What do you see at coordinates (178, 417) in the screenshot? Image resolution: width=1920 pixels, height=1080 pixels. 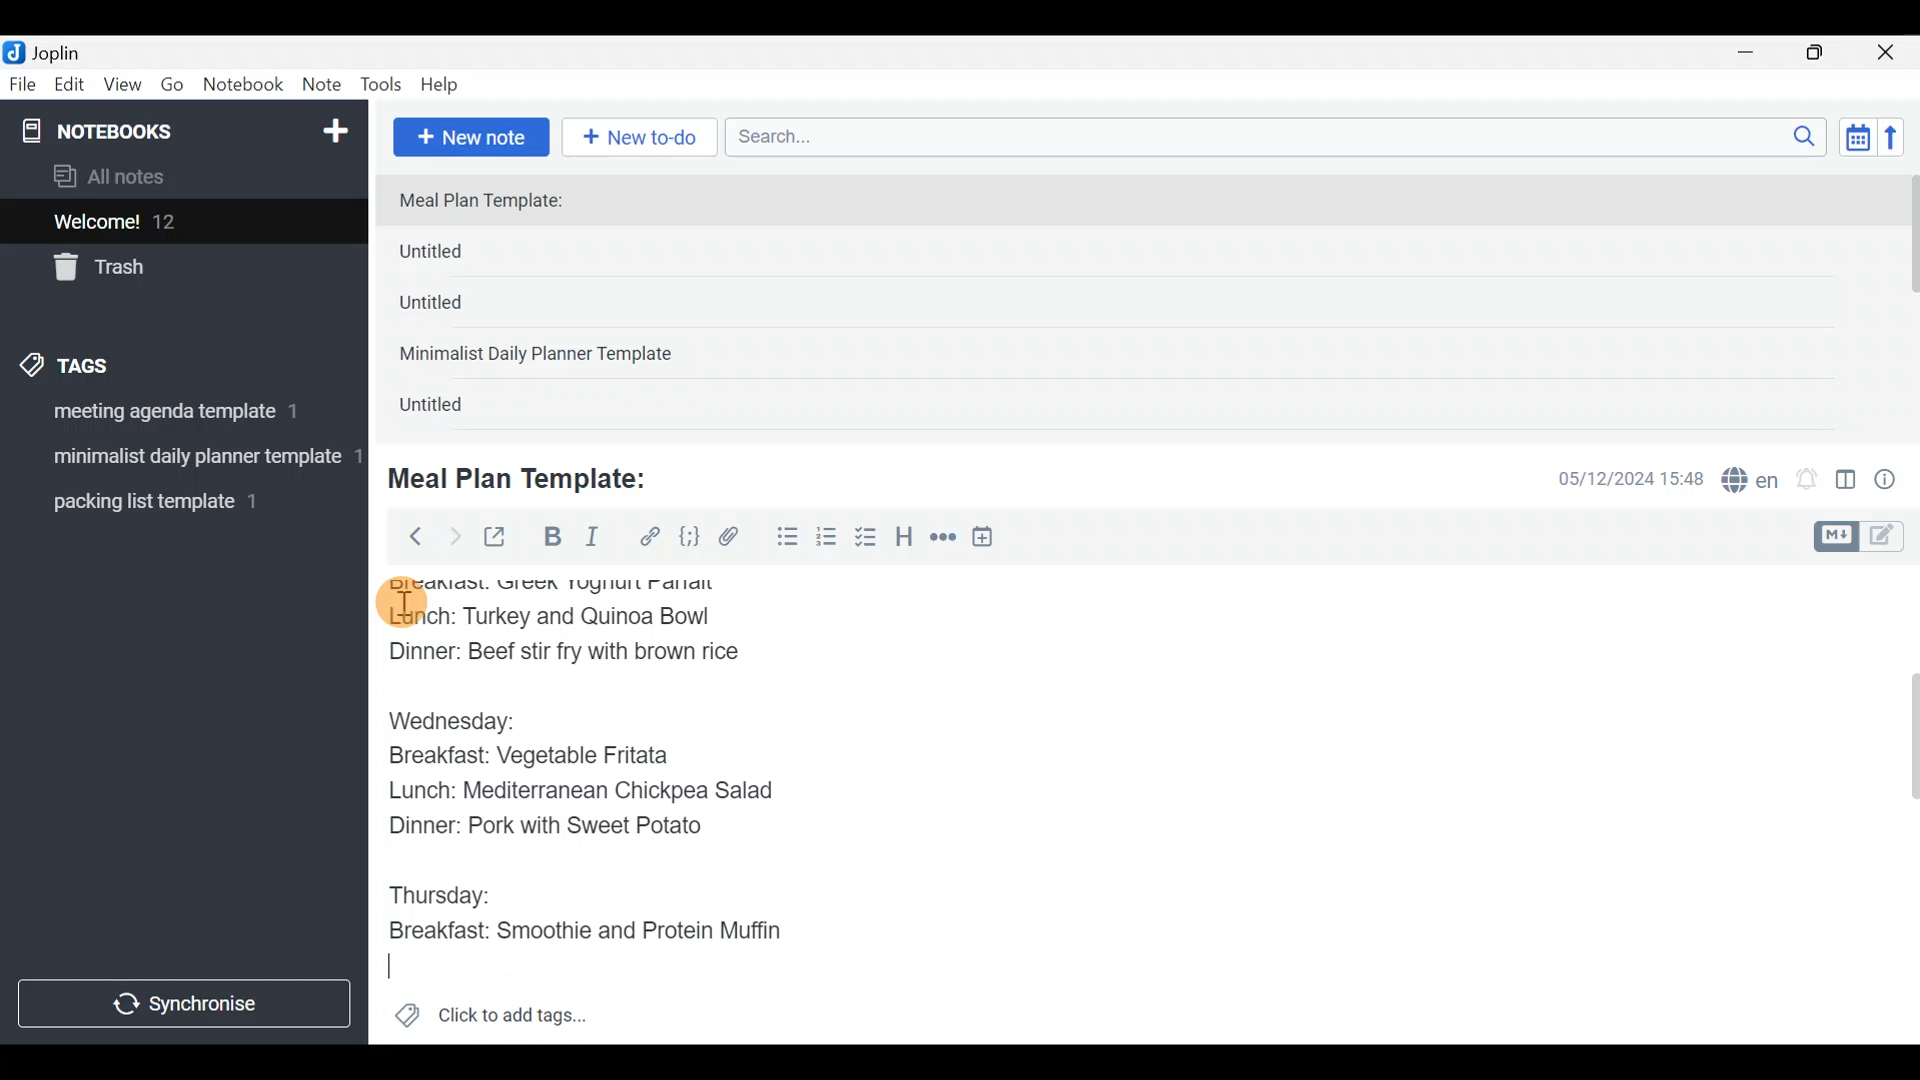 I see `Tag 1` at bounding box center [178, 417].